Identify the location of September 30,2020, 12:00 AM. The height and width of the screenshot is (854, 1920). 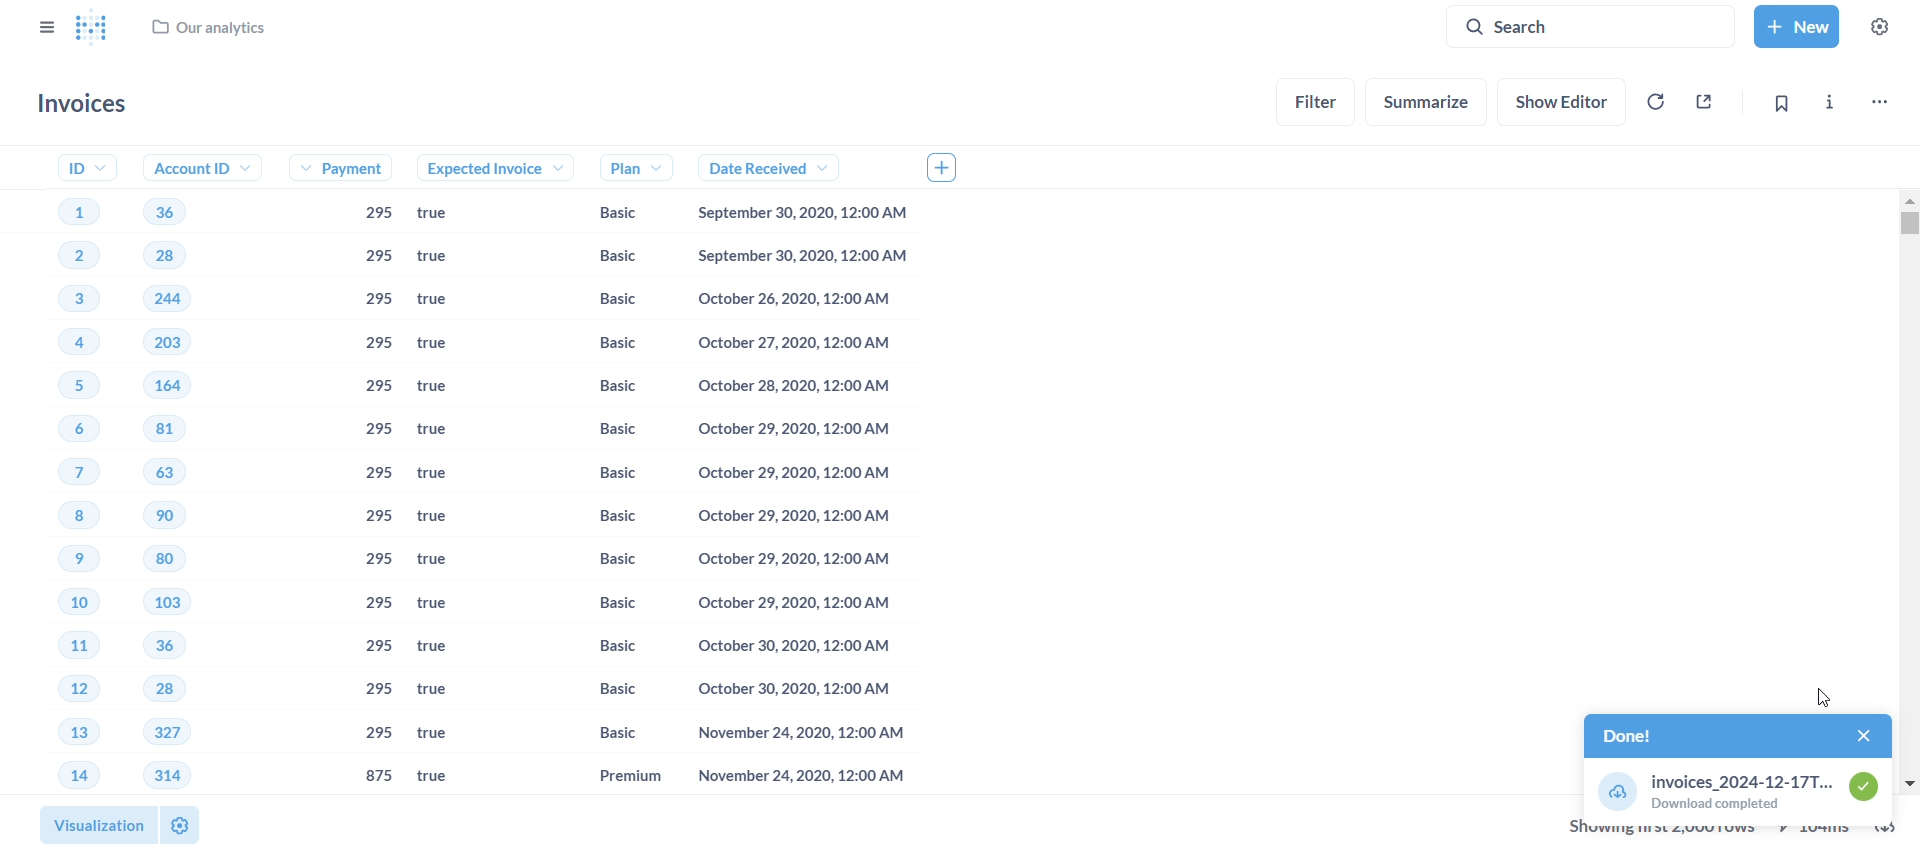
(808, 256).